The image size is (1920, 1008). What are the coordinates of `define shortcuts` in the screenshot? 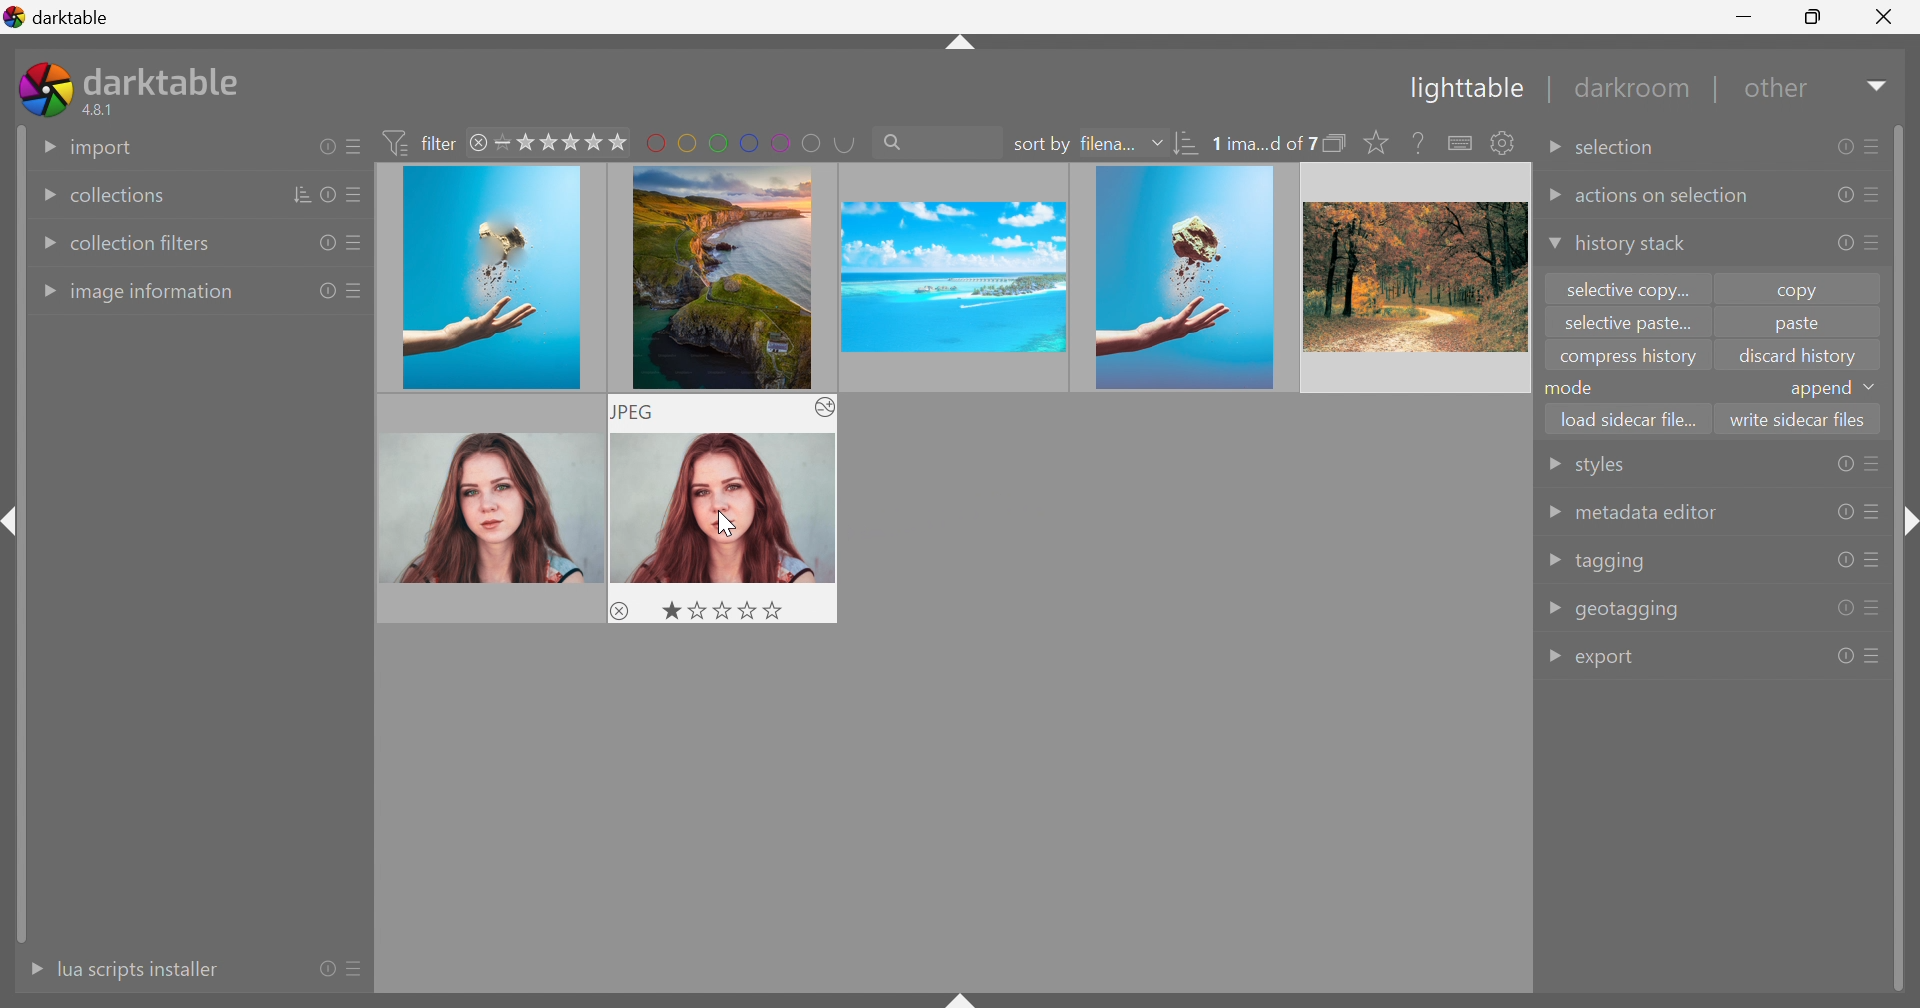 It's located at (1462, 143).